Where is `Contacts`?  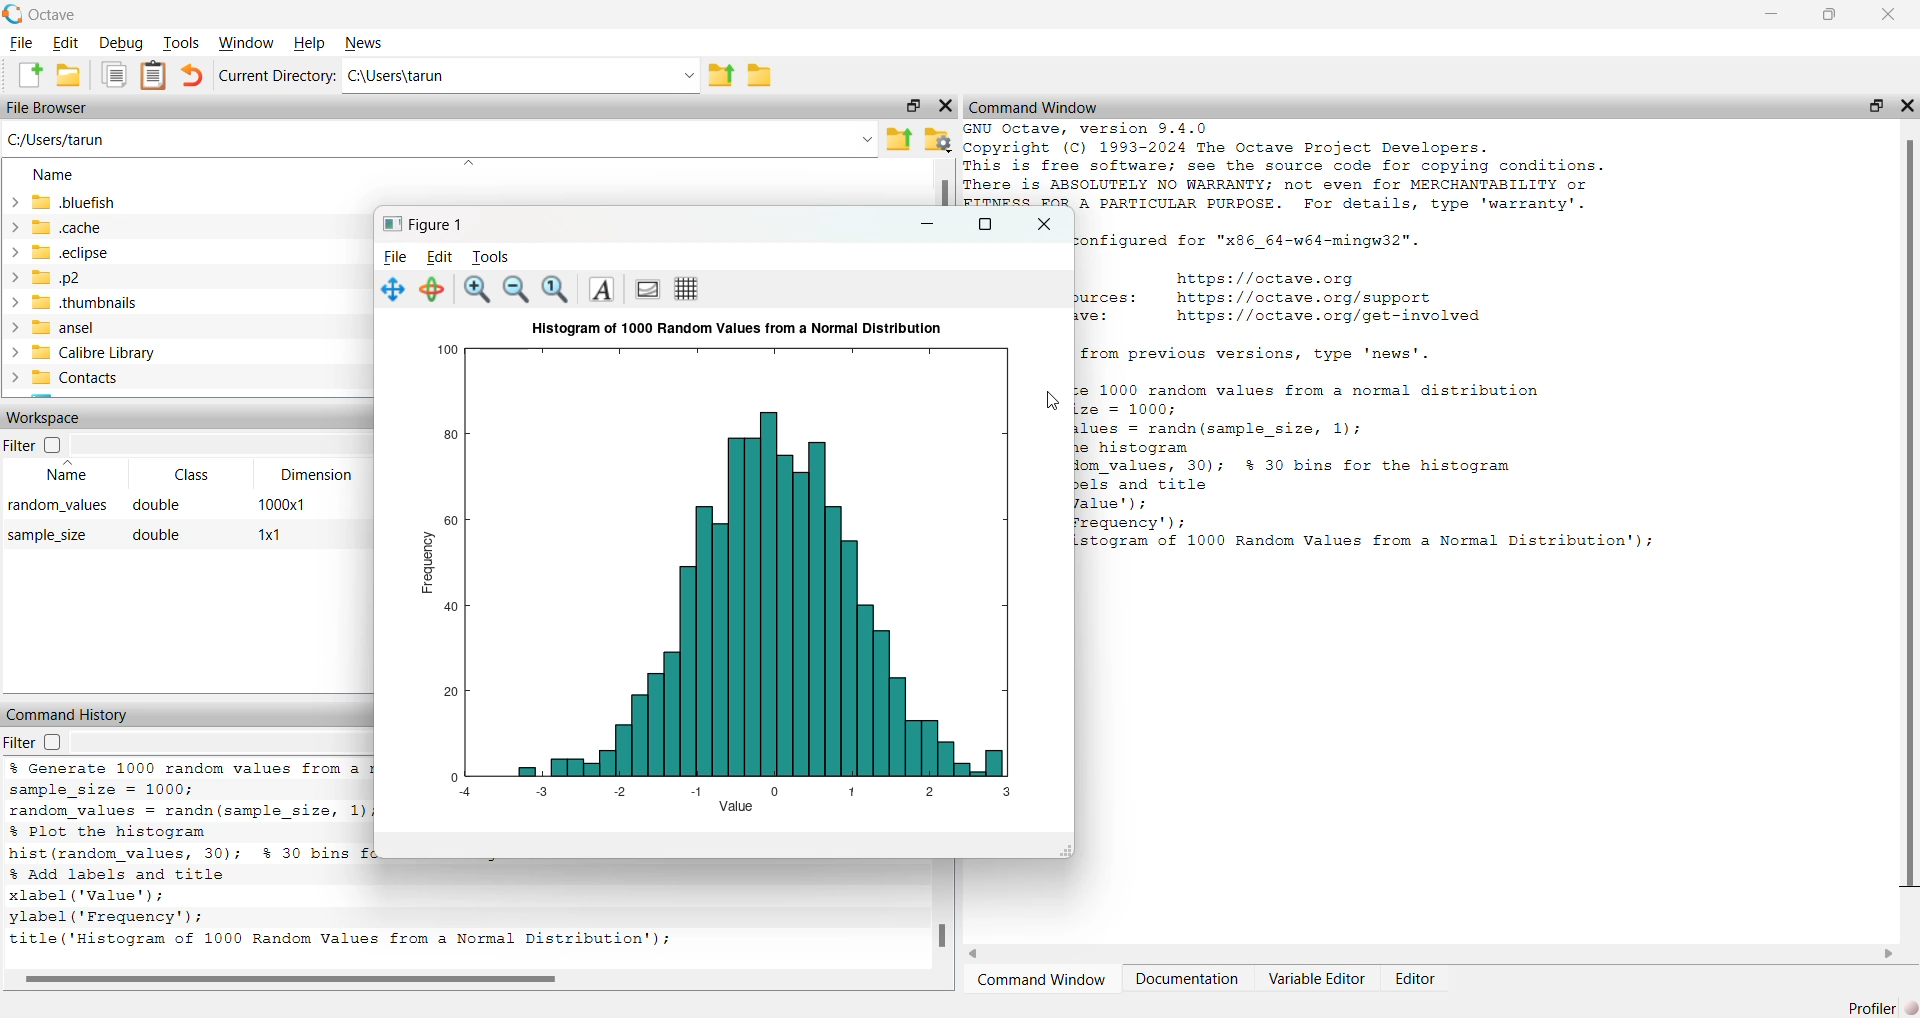
Contacts is located at coordinates (65, 377).